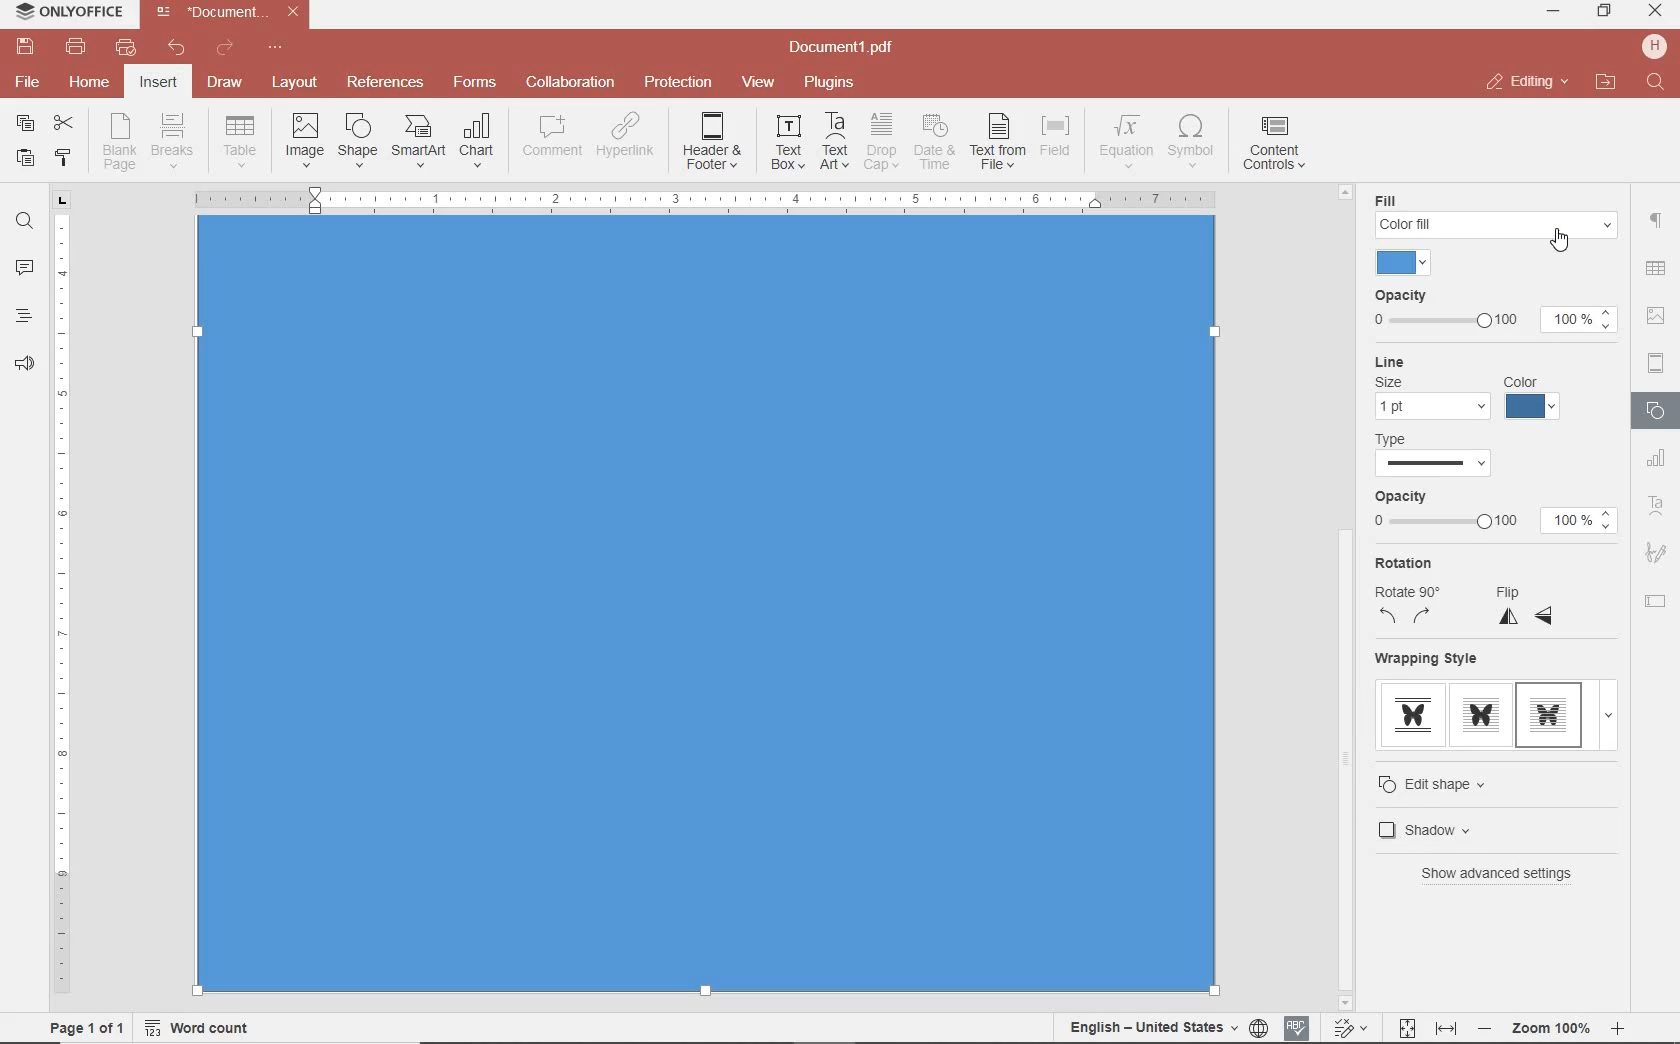  Describe the element at coordinates (1191, 140) in the screenshot. I see `INSERT SYMBOL` at that location.